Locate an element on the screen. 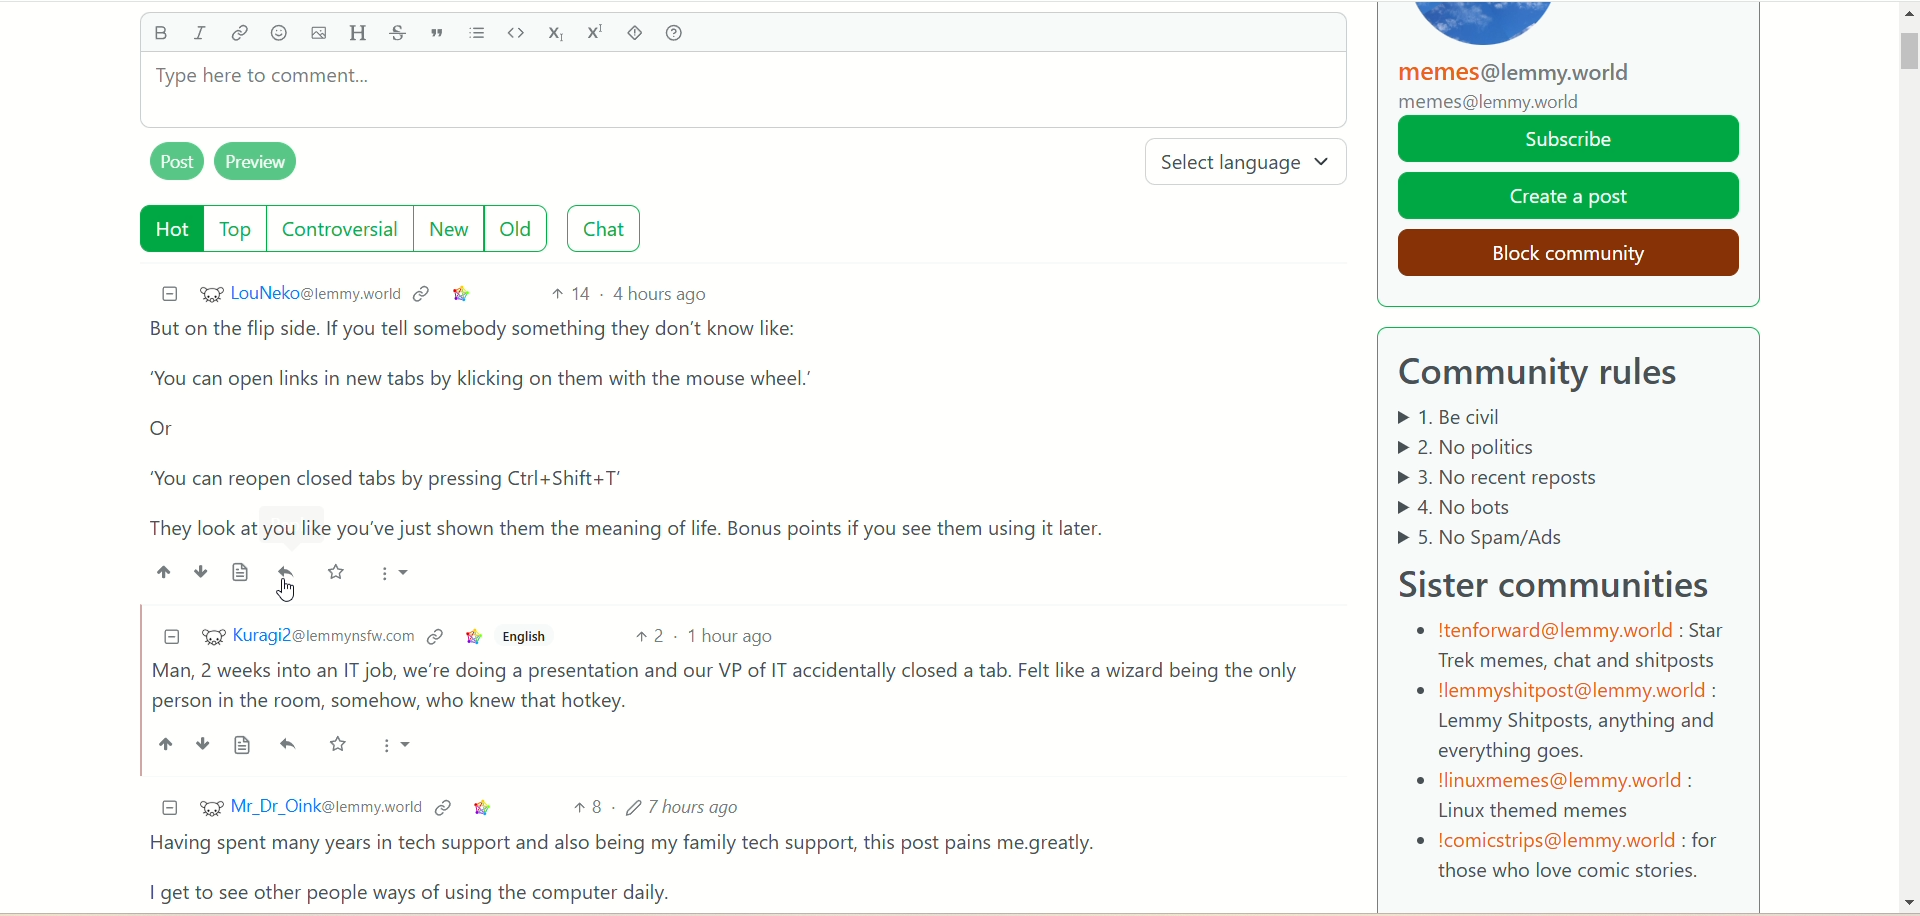 This screenshot has height=916, width=1920. username is located at coordinates (297, 294).